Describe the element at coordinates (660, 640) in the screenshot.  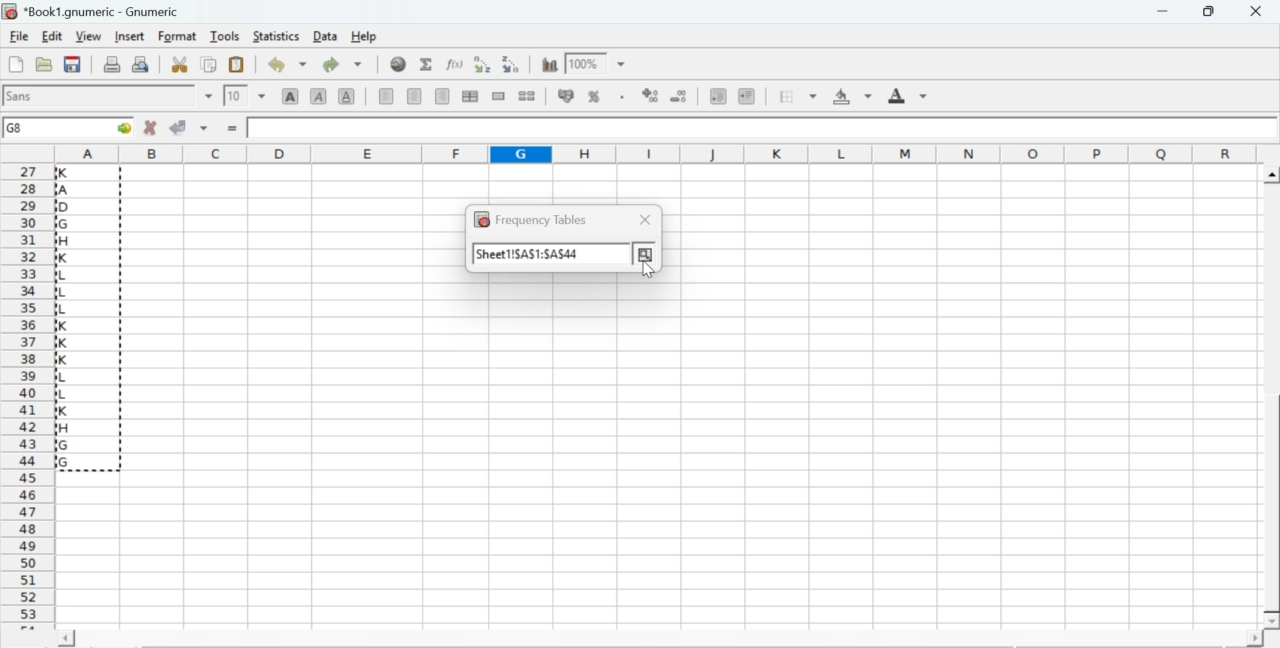
I see `scroll bar` at that location.